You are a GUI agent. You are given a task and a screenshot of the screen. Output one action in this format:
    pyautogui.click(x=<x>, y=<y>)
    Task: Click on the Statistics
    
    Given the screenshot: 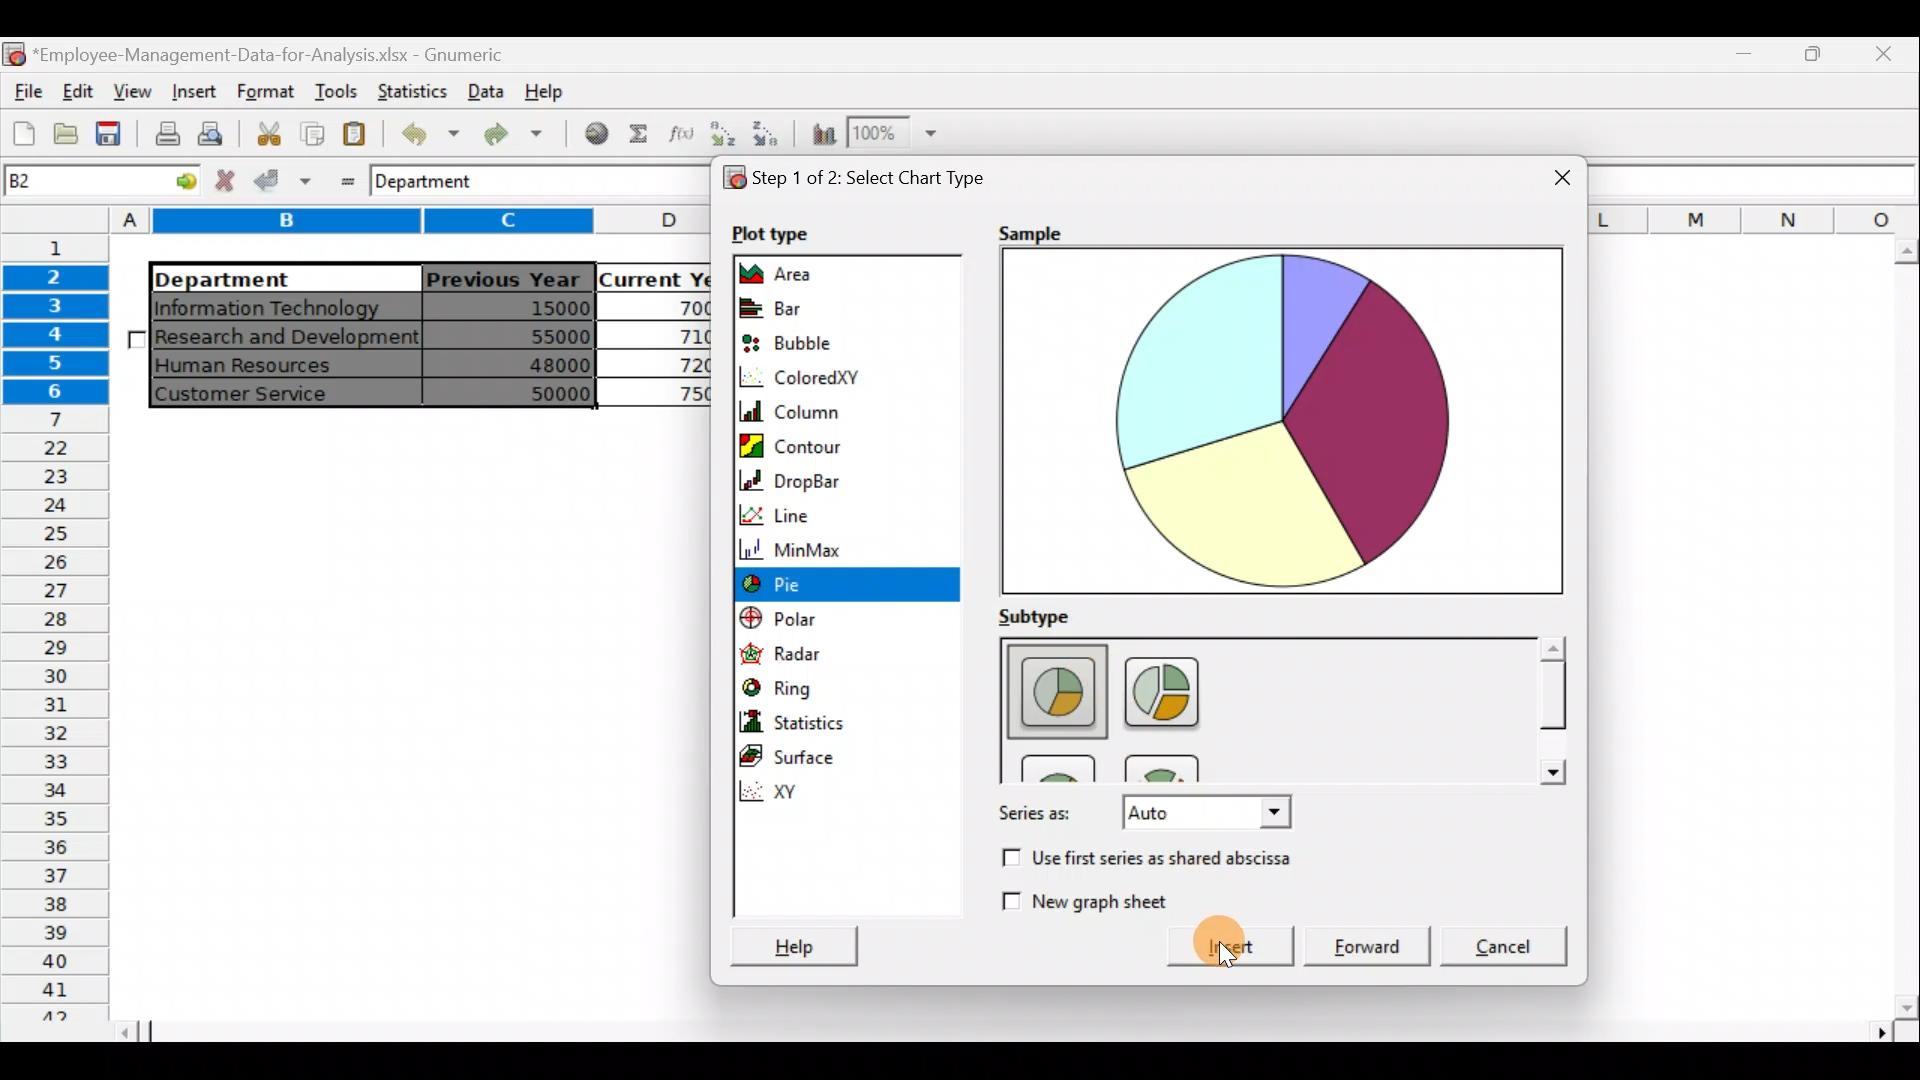 What is the action you would take?
    pyautogui.click(x=829, y=721)
    